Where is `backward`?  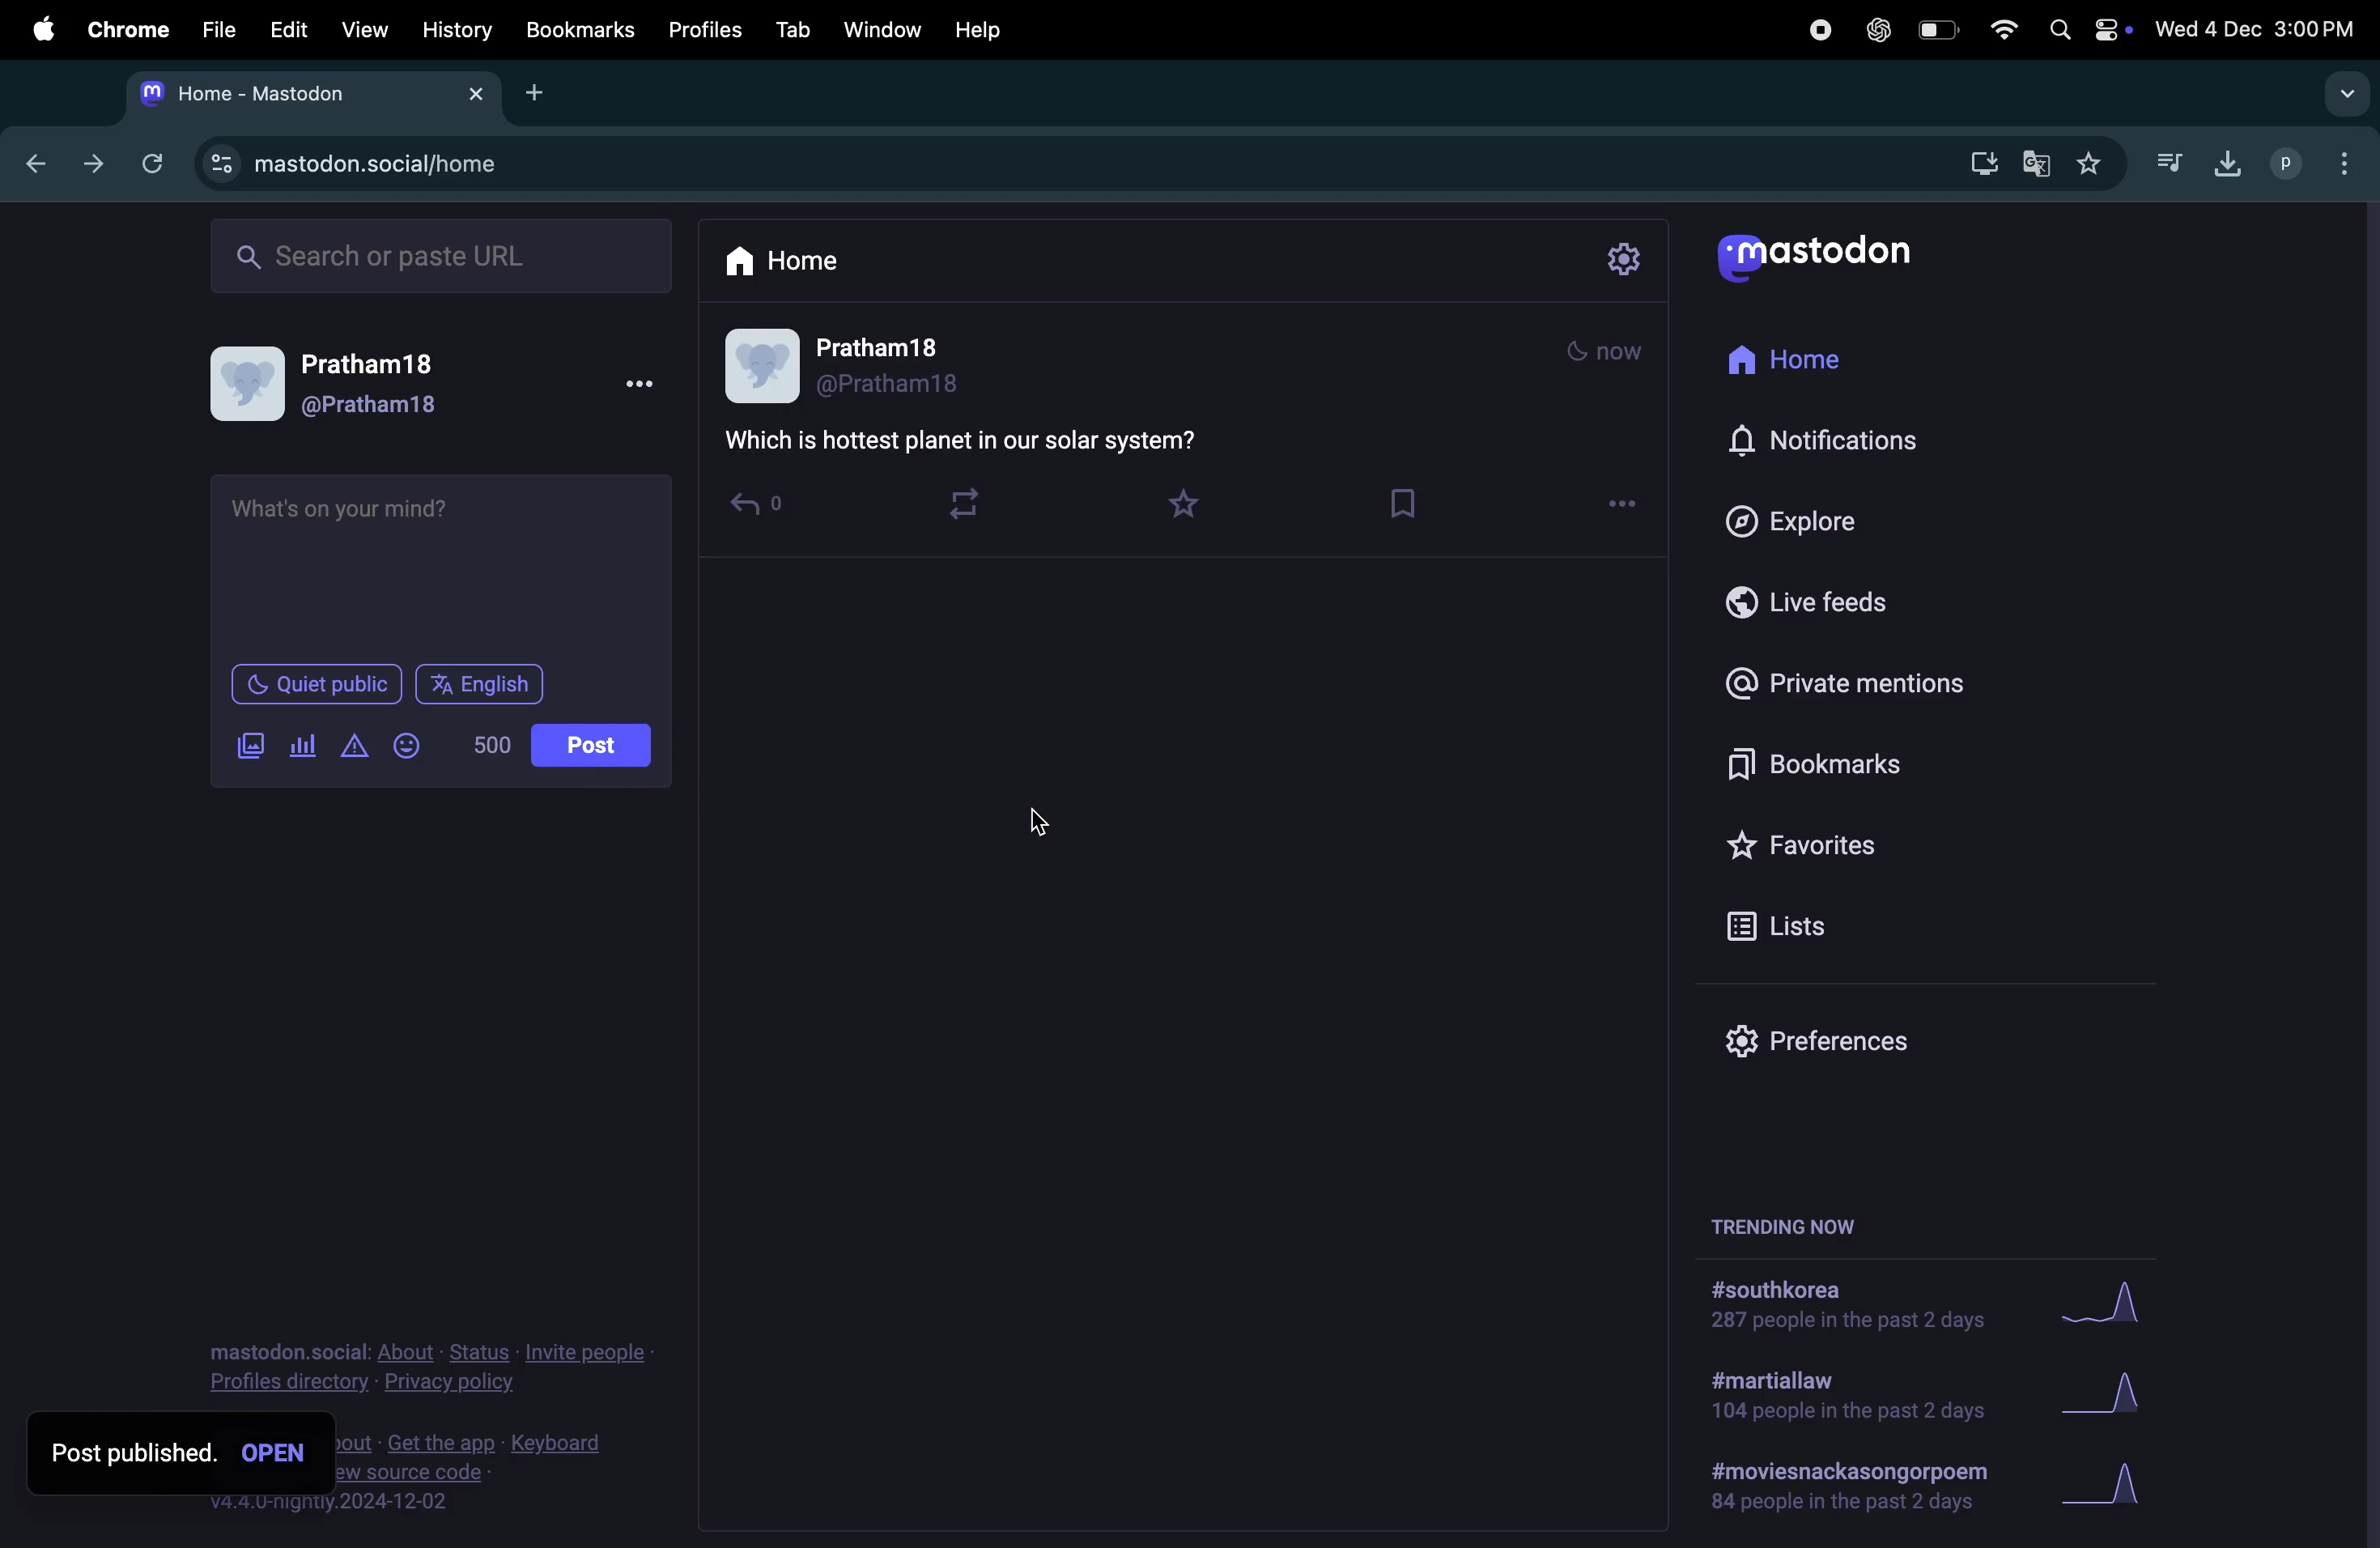 backward is located at coordinates (30, 165).